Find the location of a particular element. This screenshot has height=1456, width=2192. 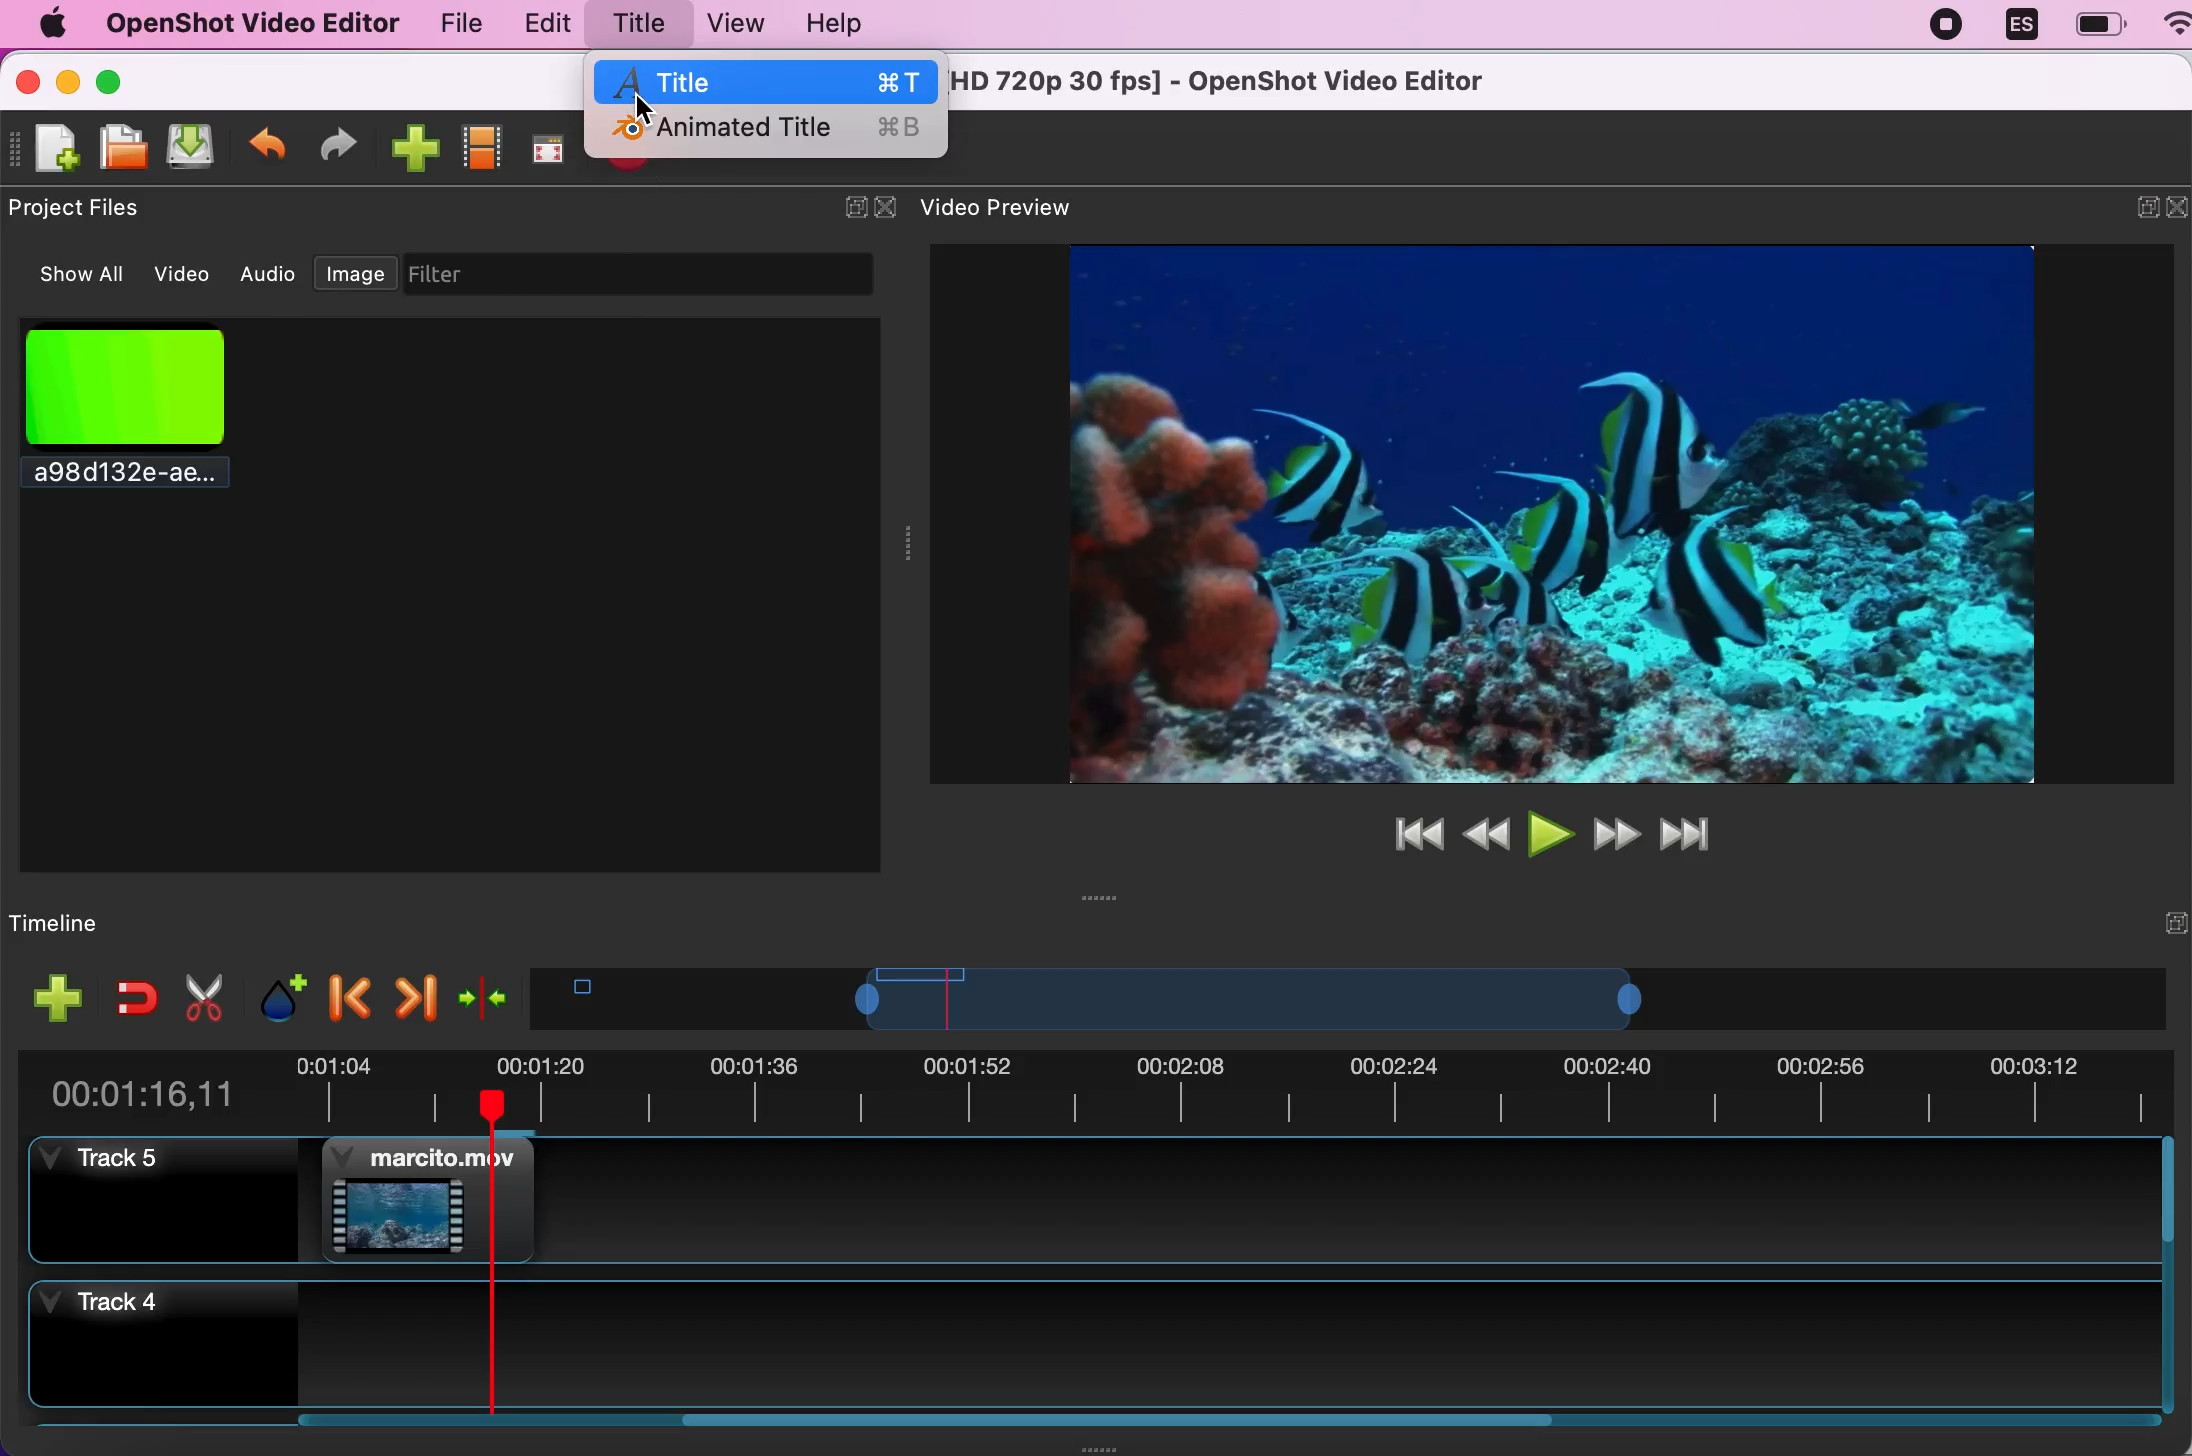

rewind is located at coordinates (1486, 831).